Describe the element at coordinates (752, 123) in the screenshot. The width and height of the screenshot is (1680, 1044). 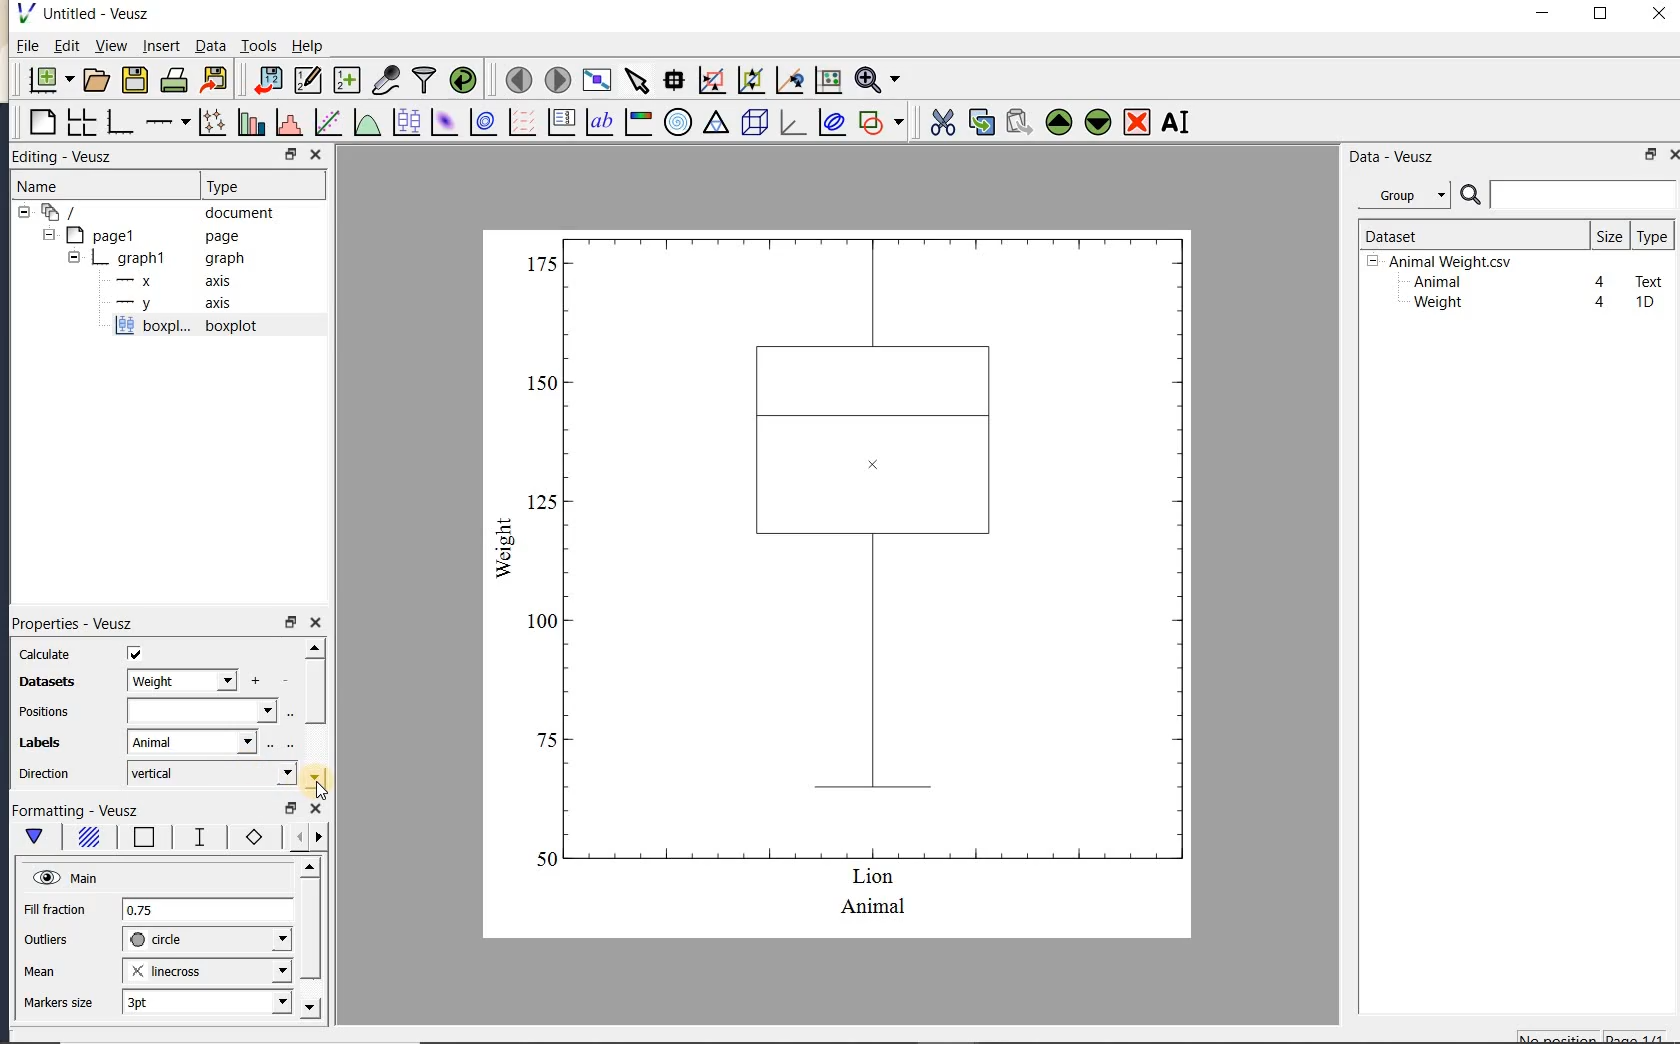
I see `3d scene` at that location.